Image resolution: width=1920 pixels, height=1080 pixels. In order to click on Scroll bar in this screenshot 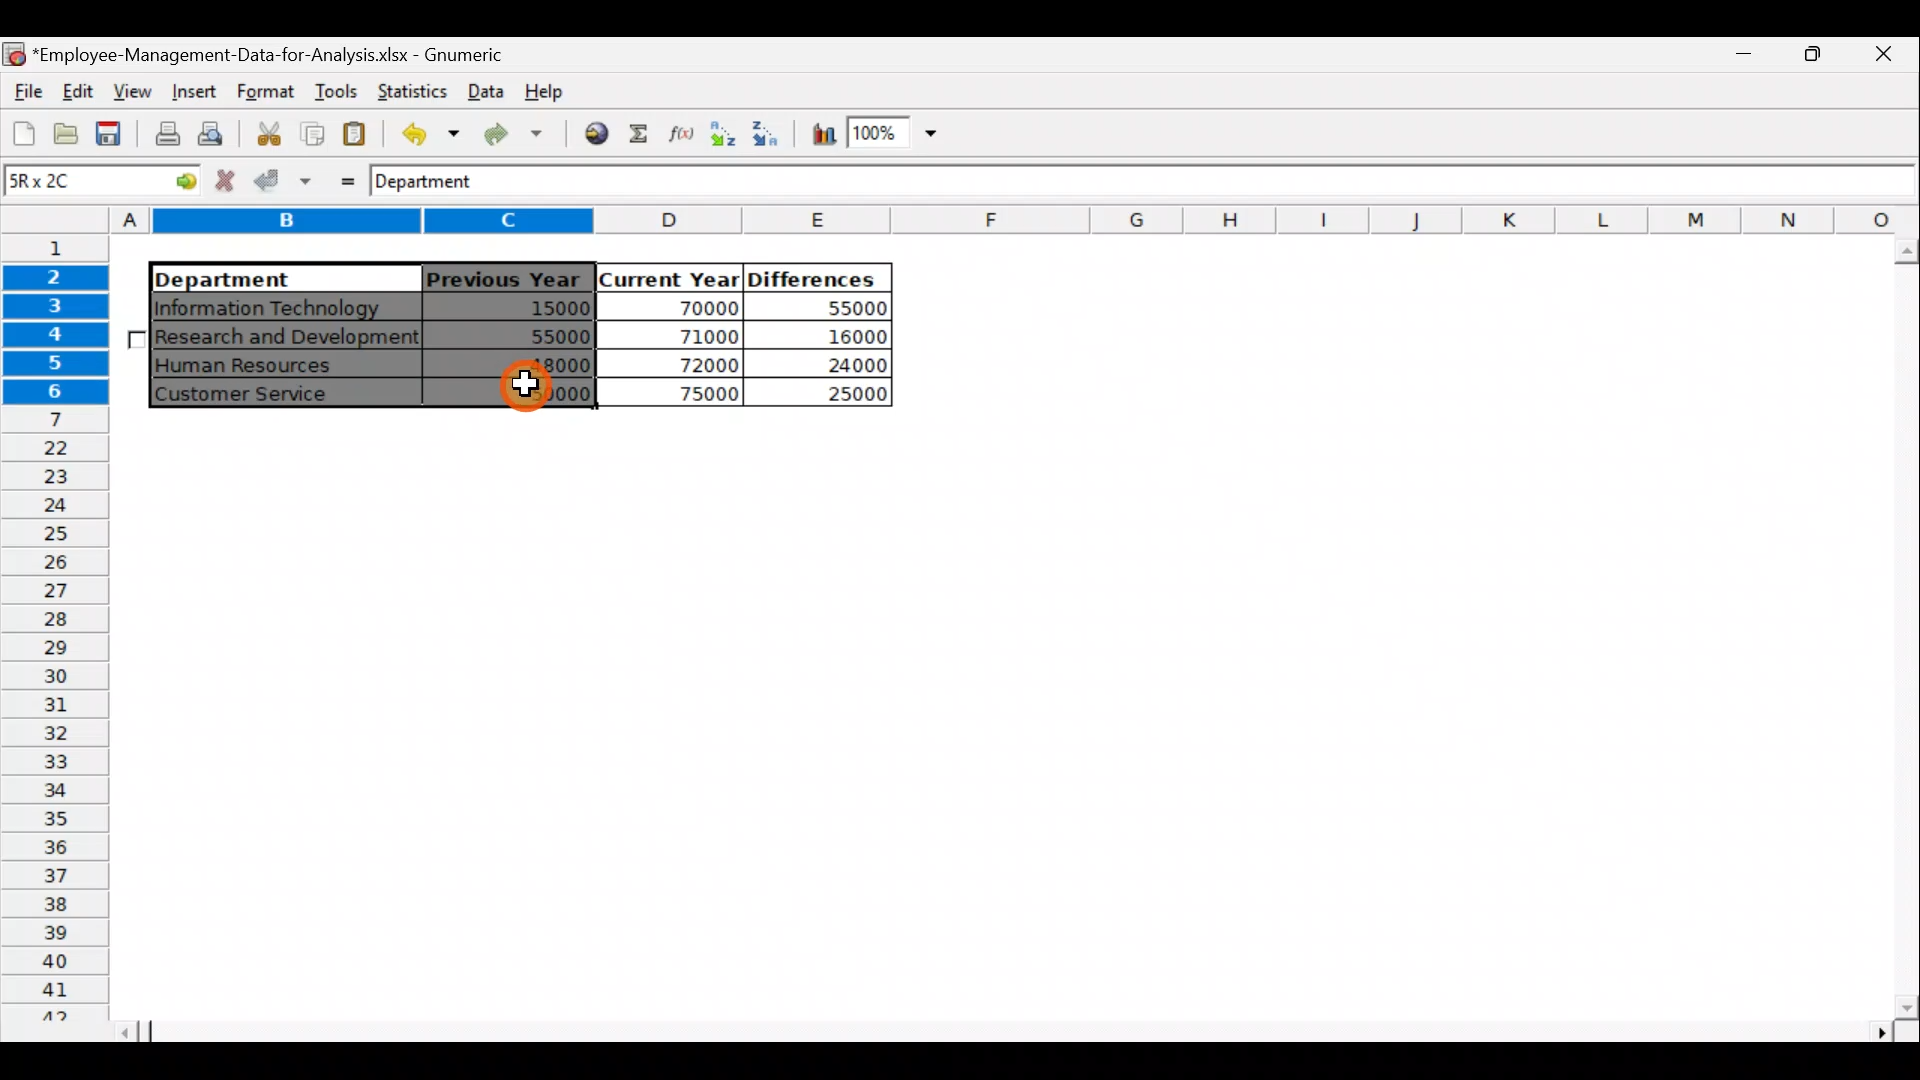, I will do `click(1901, 629)`.